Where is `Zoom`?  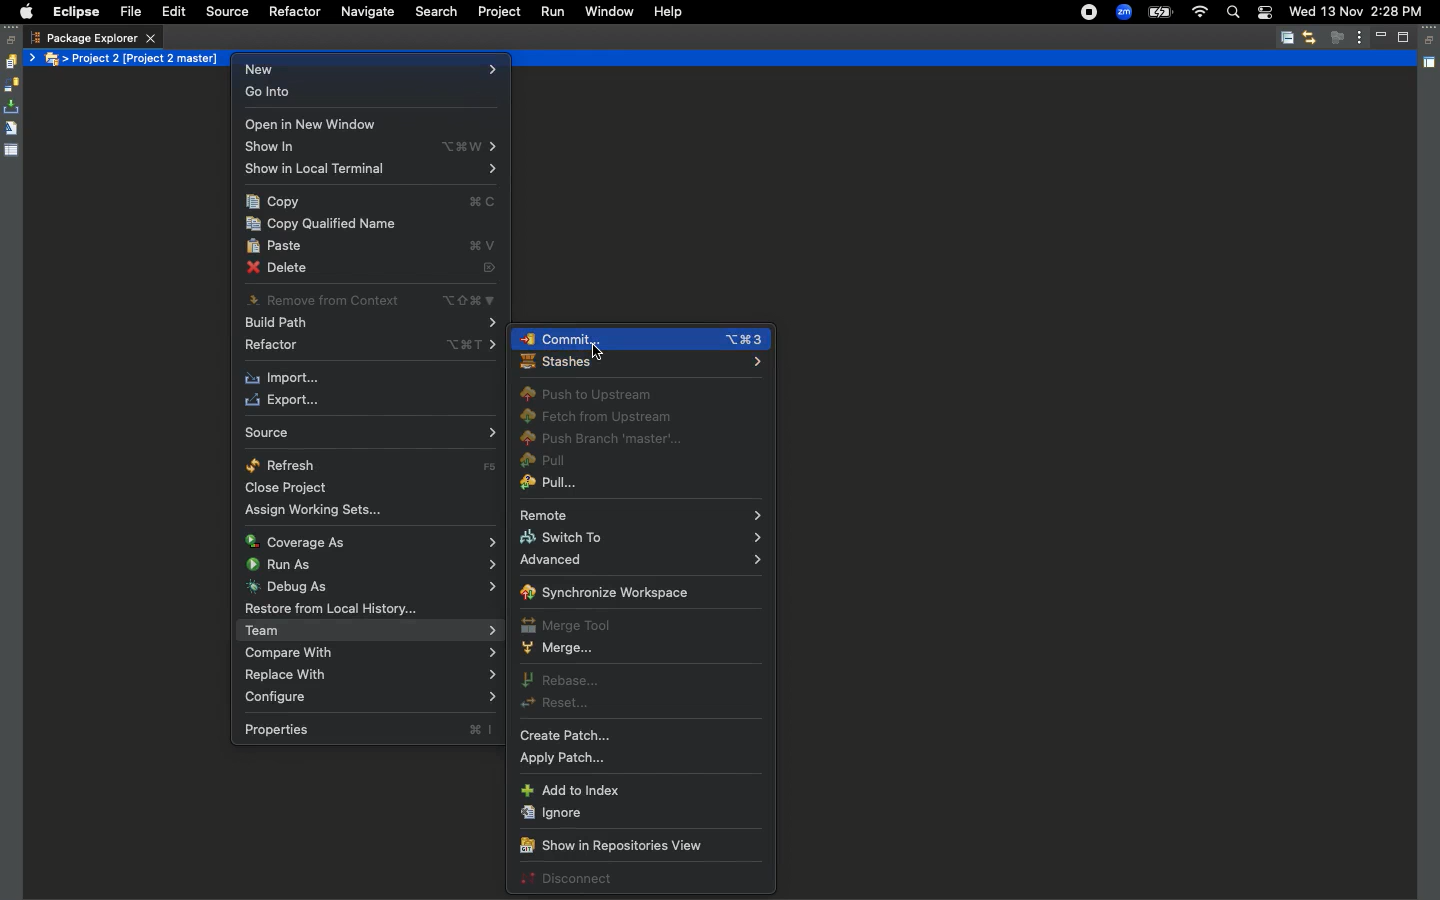 Zoom is located at coordinates (1124, 13).